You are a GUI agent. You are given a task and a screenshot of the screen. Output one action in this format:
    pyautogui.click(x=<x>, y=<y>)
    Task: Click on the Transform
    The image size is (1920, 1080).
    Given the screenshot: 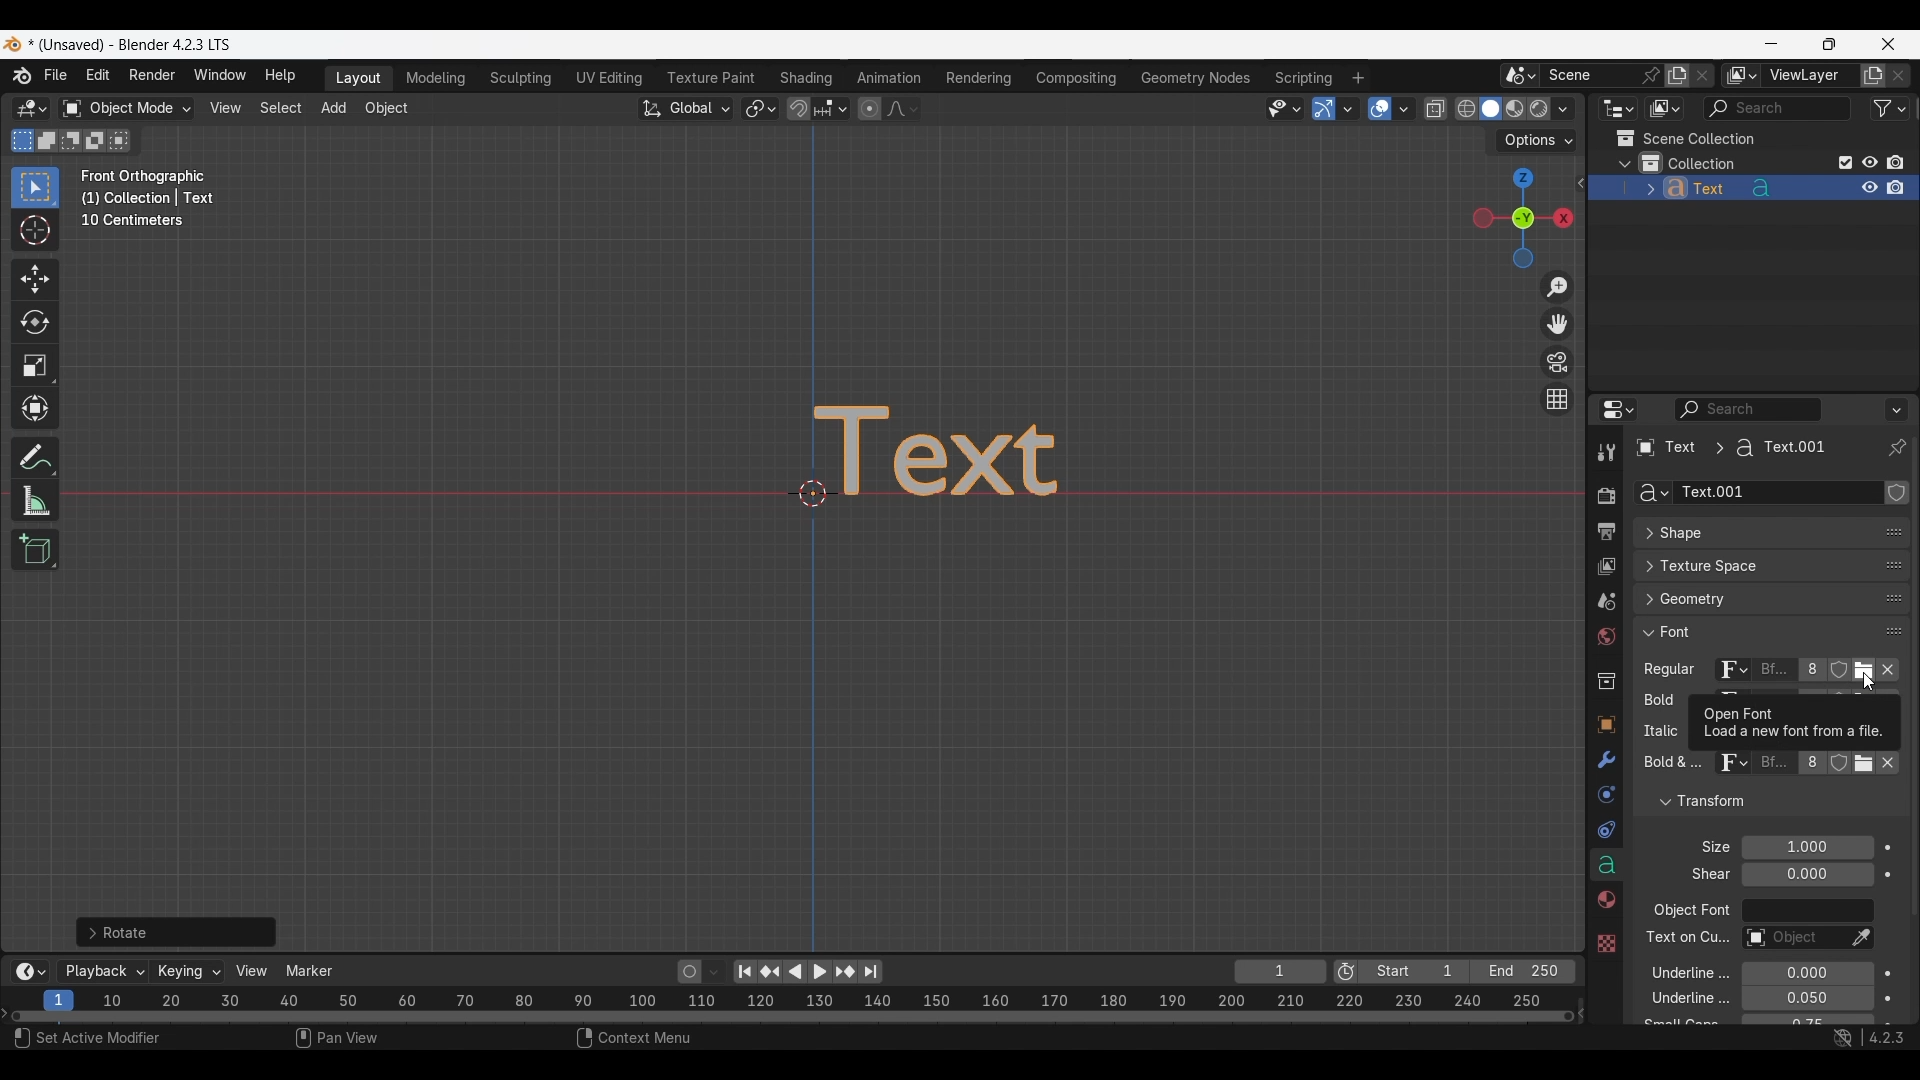 What is the action you would take?
    pyautogui.click(x=34, y=410)
    